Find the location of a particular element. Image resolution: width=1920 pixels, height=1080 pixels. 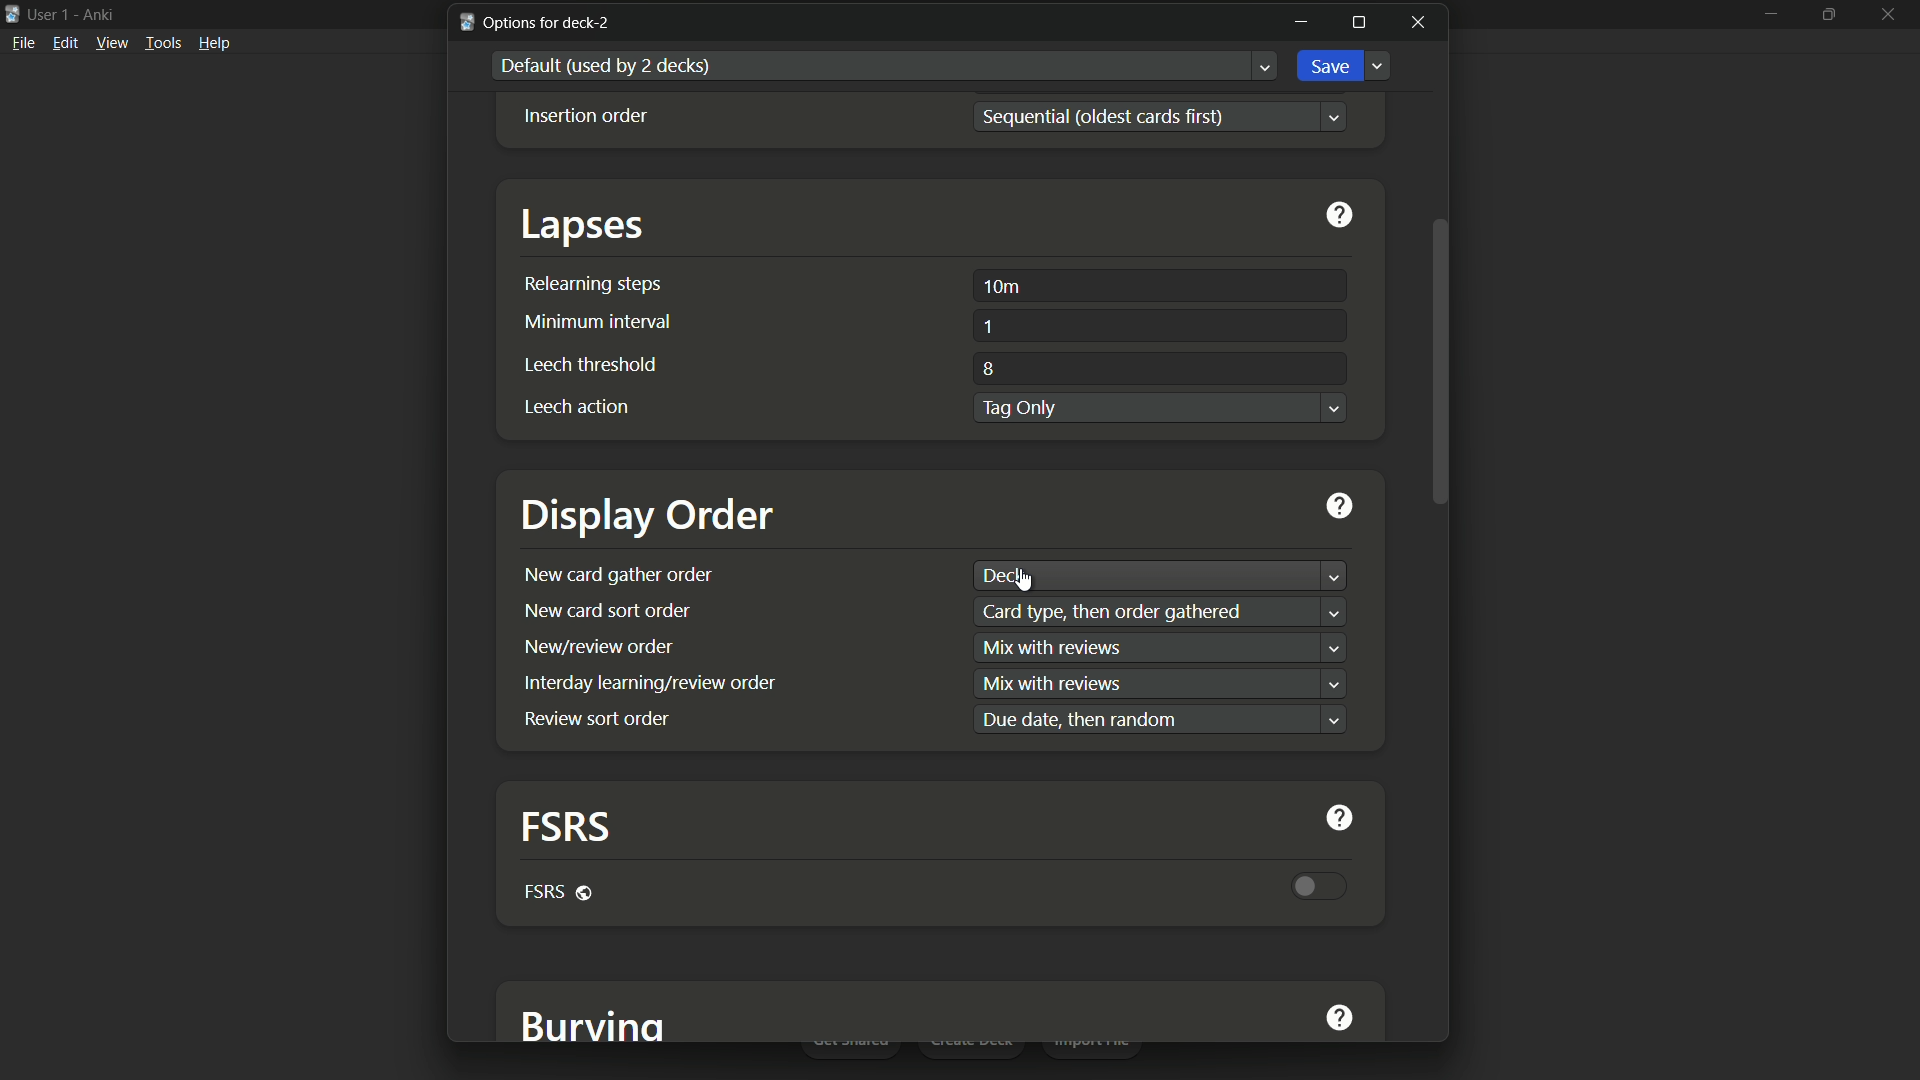

dropdown is located at coordinates (1335, 647).